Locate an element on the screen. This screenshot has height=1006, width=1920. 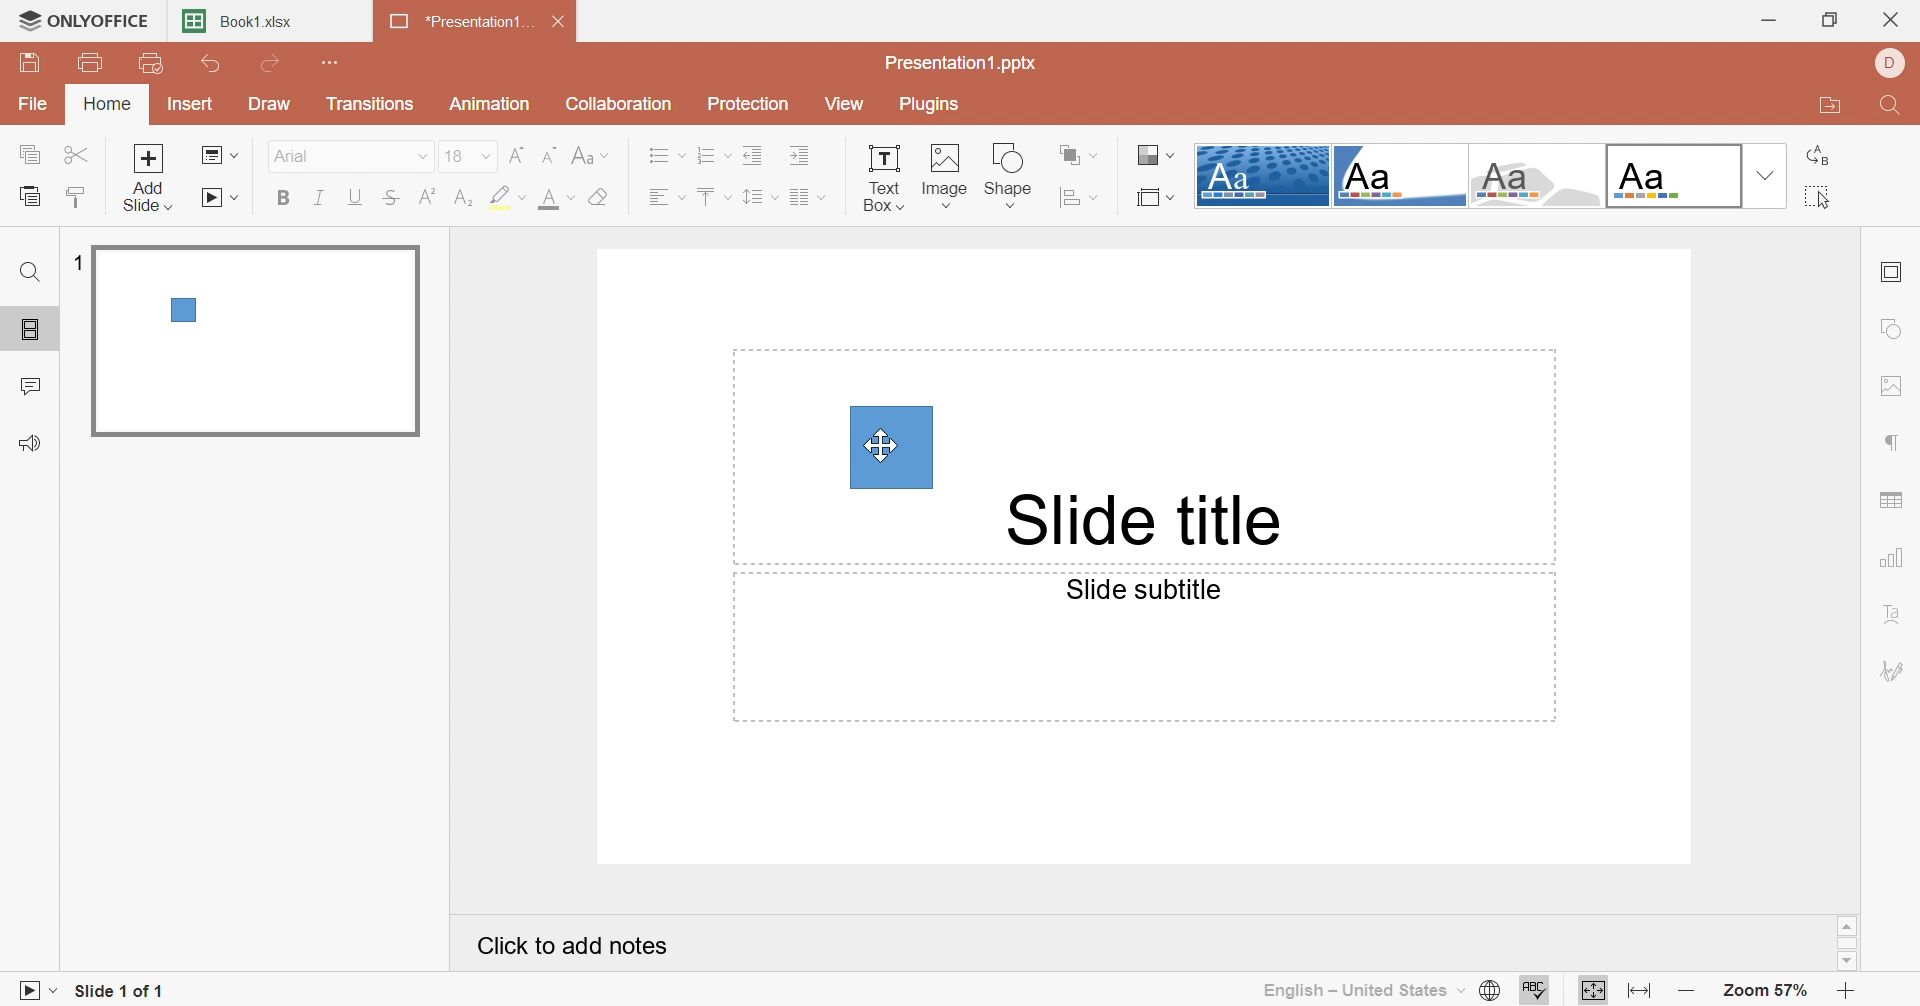
Bold is located at coordinates (289, 198).